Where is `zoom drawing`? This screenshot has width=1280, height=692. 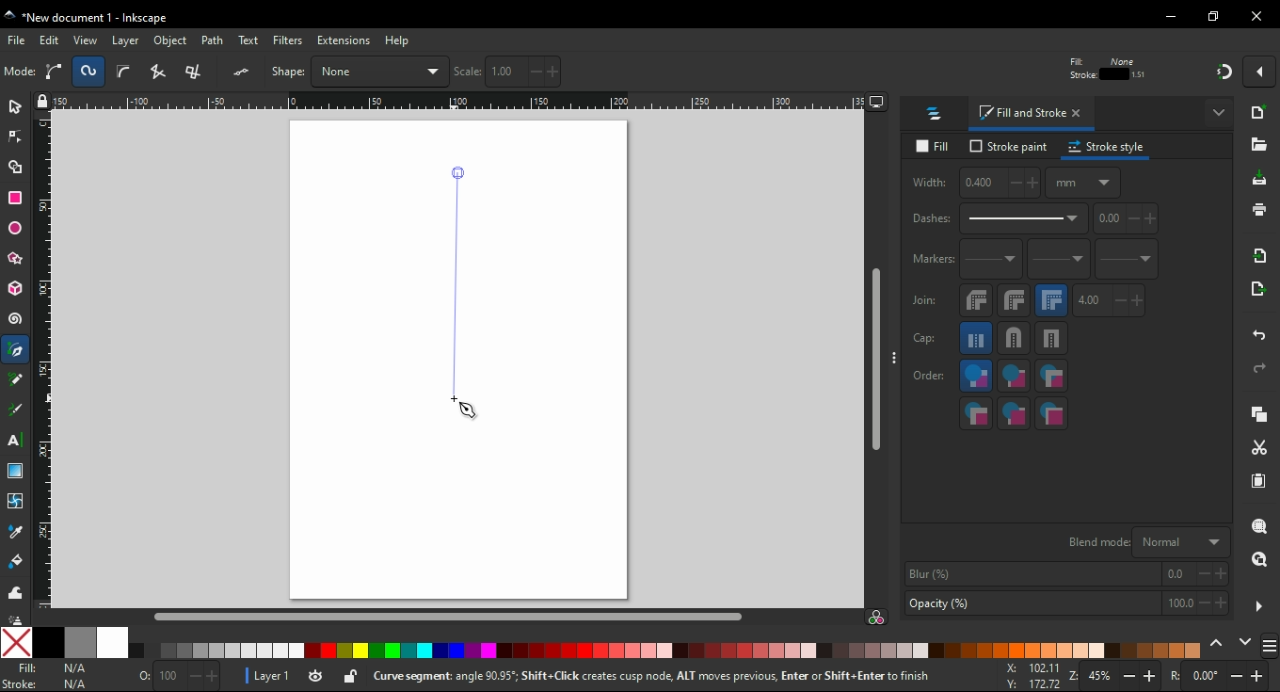 zoom drawing is located at coordinates (1259, 565).